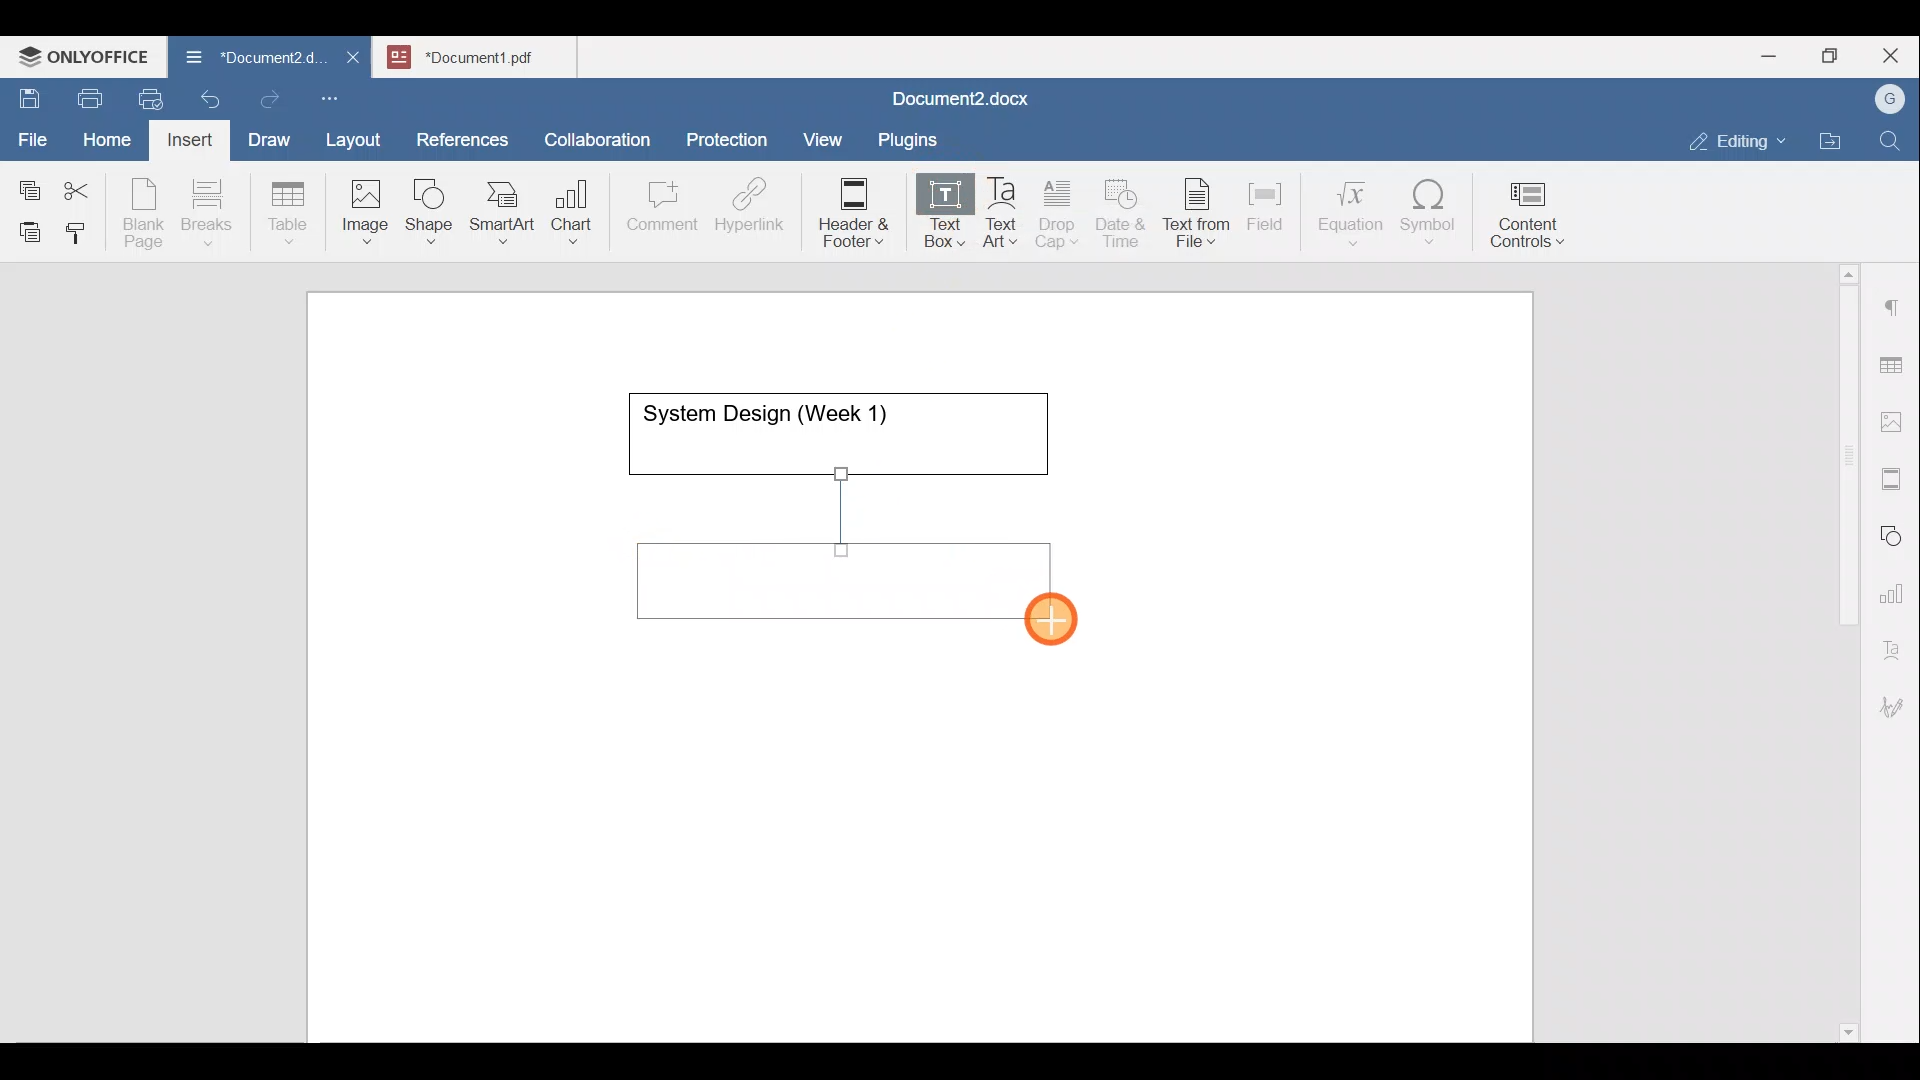 This screenshot has height=1080, width=1920. I want to click on Close, so click(1894, 57).